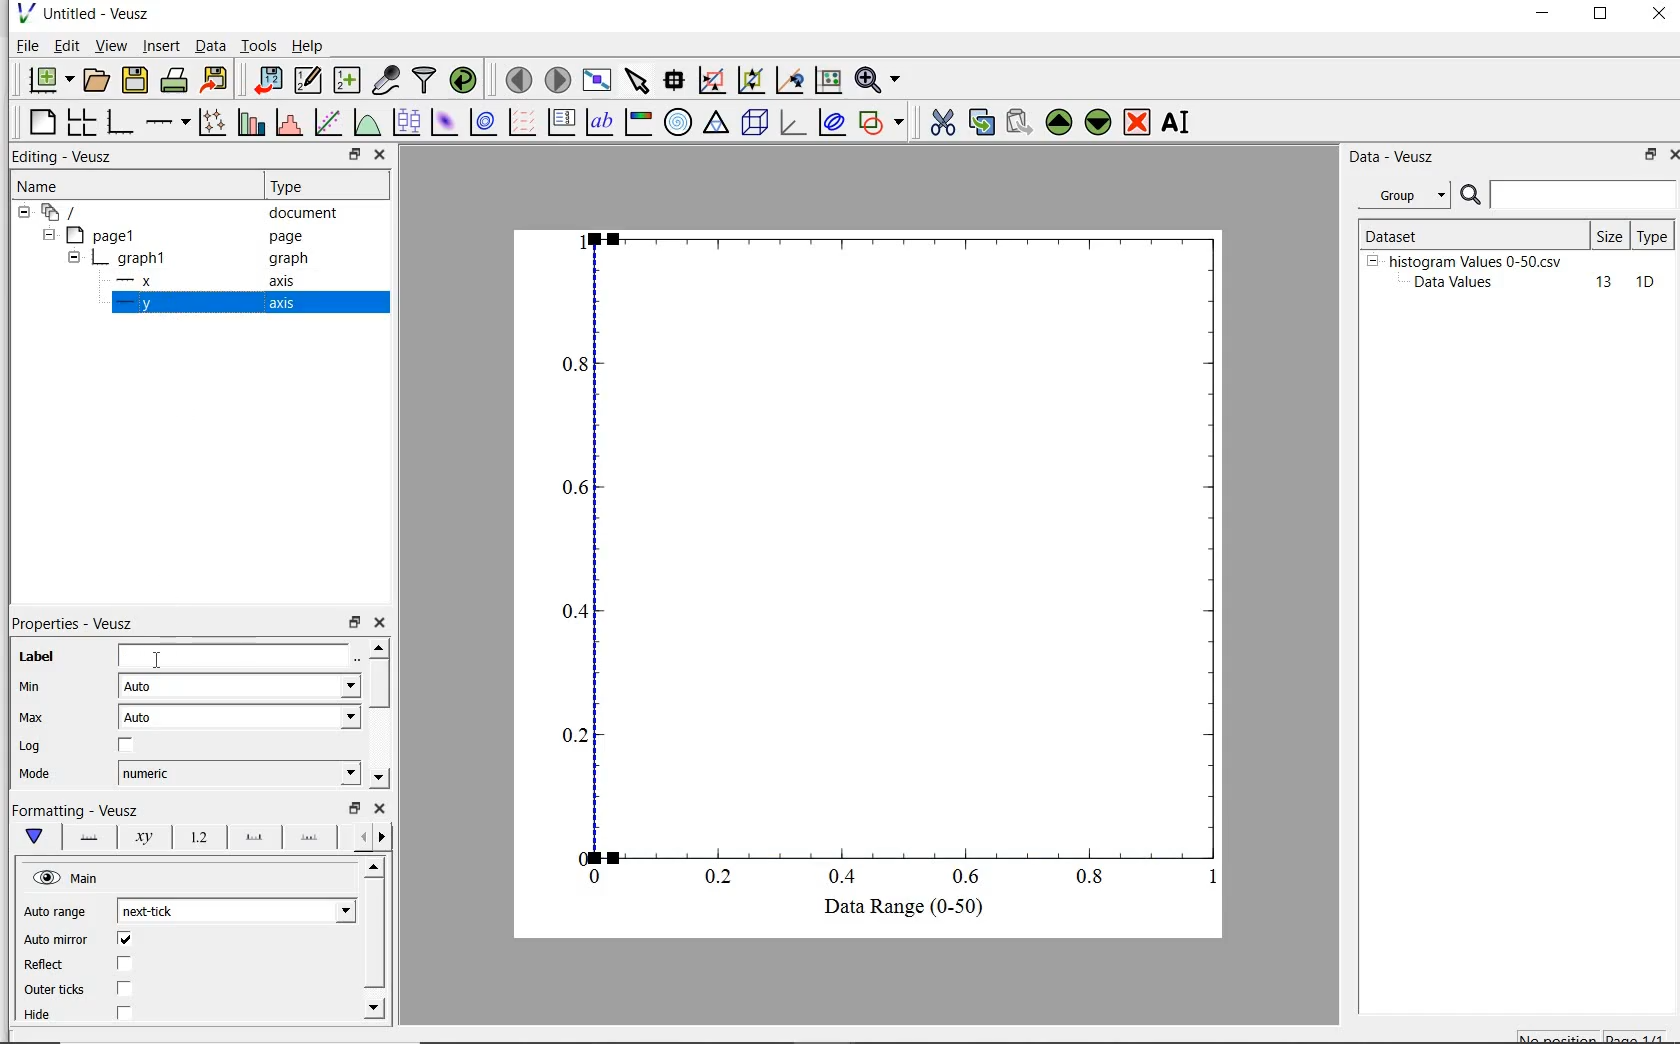 This screenshot has width=1680, height=1044. Describe the element at coordinates (125, 940) in the screenshot. I see `checkbox` at that location.